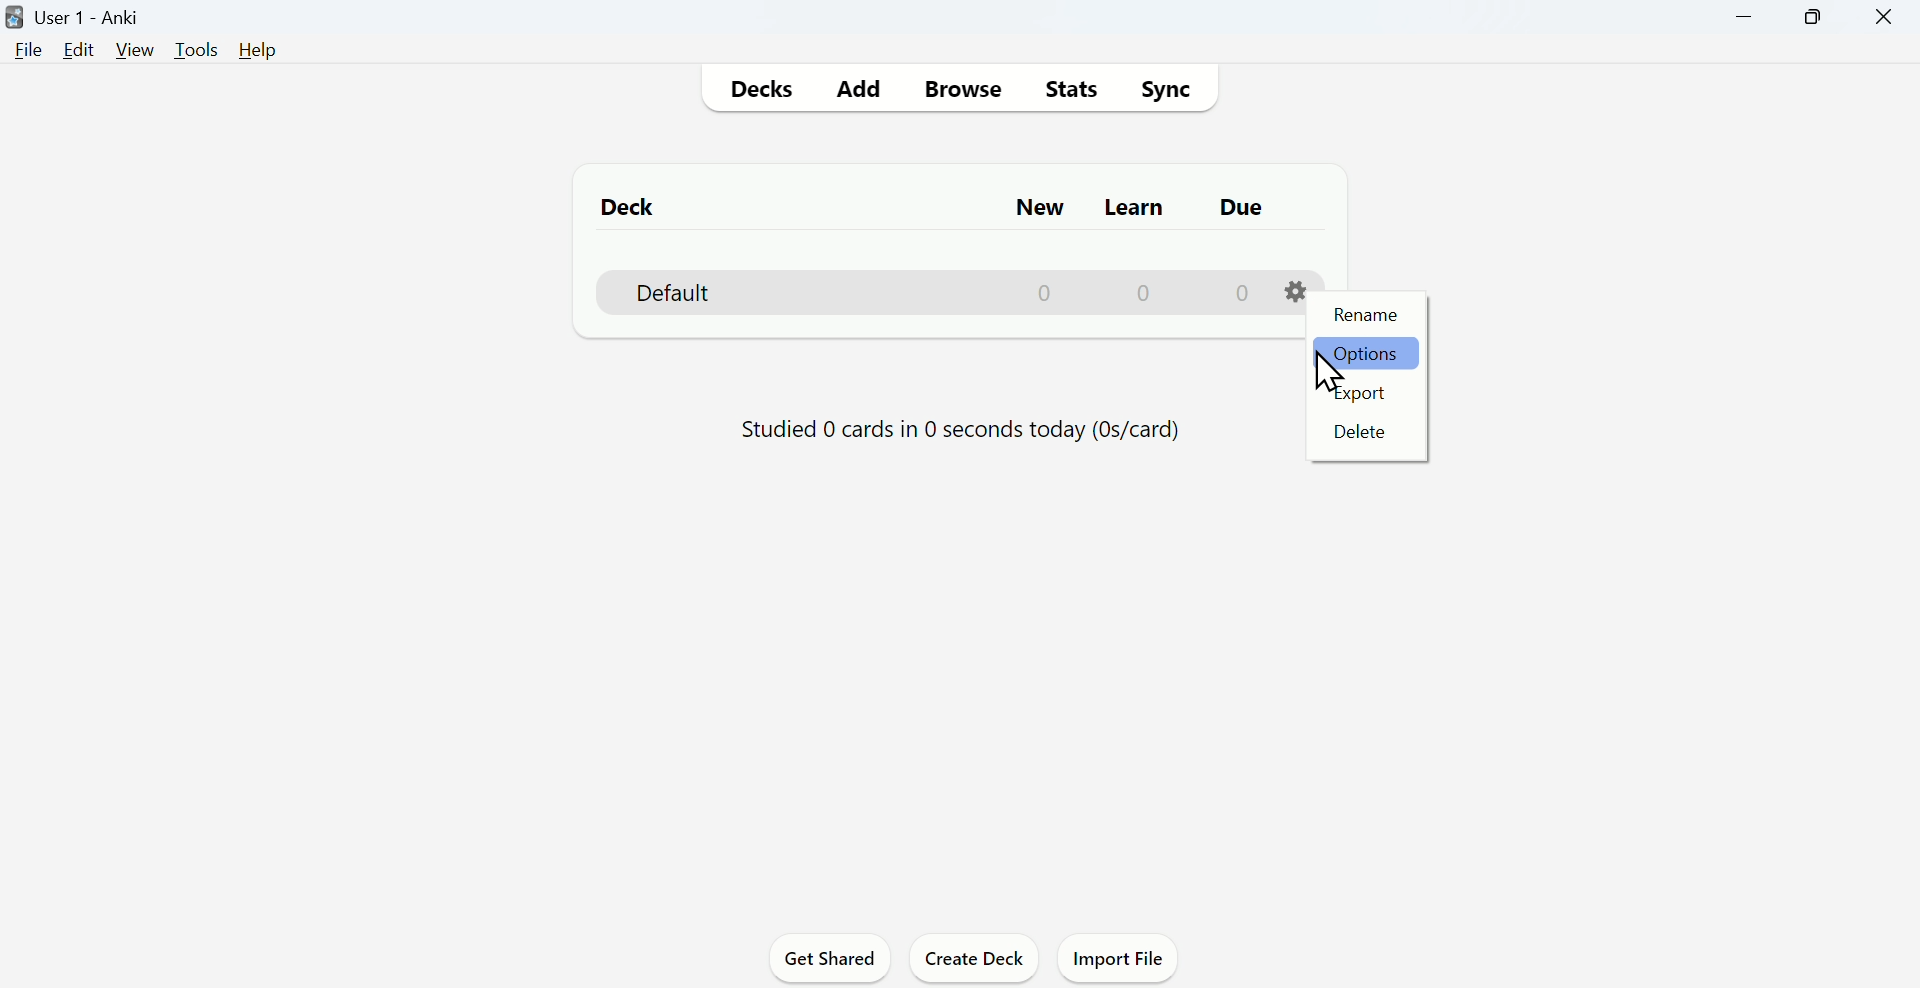 This screenshot has width=1920, height=988. What do you see at coordinates (853, 90) in the screenshot?
I see `Add` at bounding box center [853, 90].